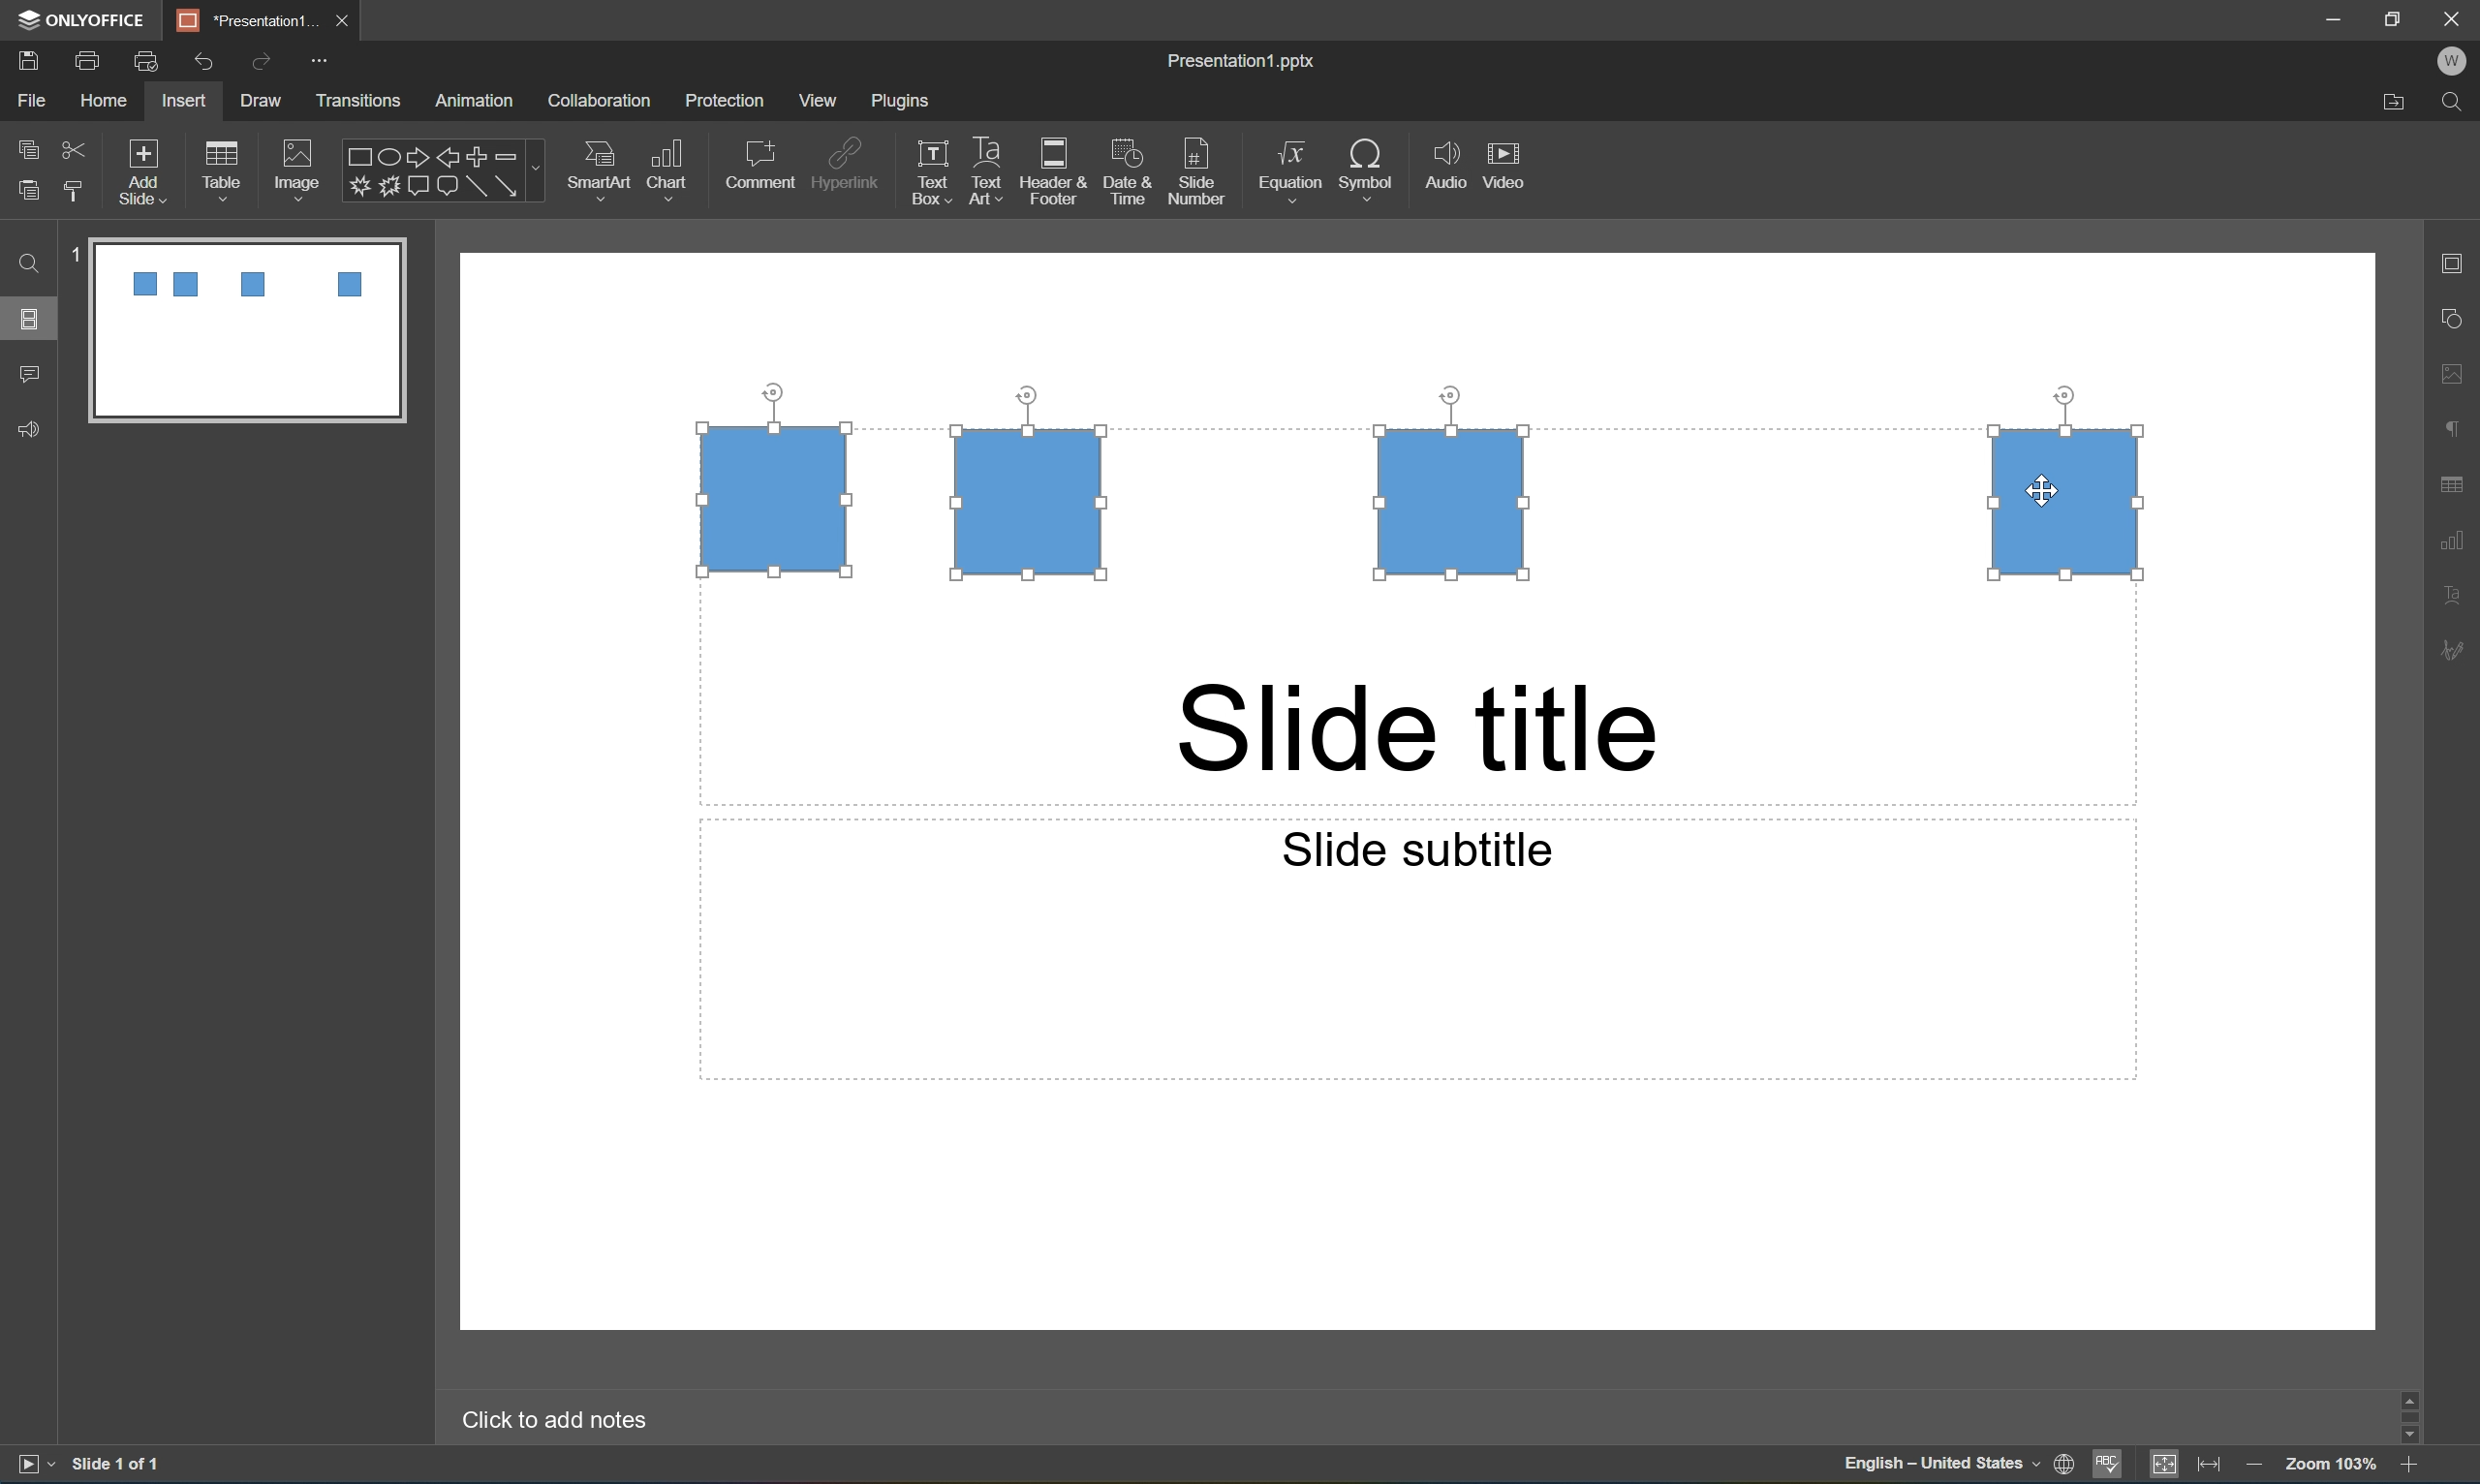 The height and width of the screenshot is (1484, 2480). I want to click on plugins, so click(904, 102).